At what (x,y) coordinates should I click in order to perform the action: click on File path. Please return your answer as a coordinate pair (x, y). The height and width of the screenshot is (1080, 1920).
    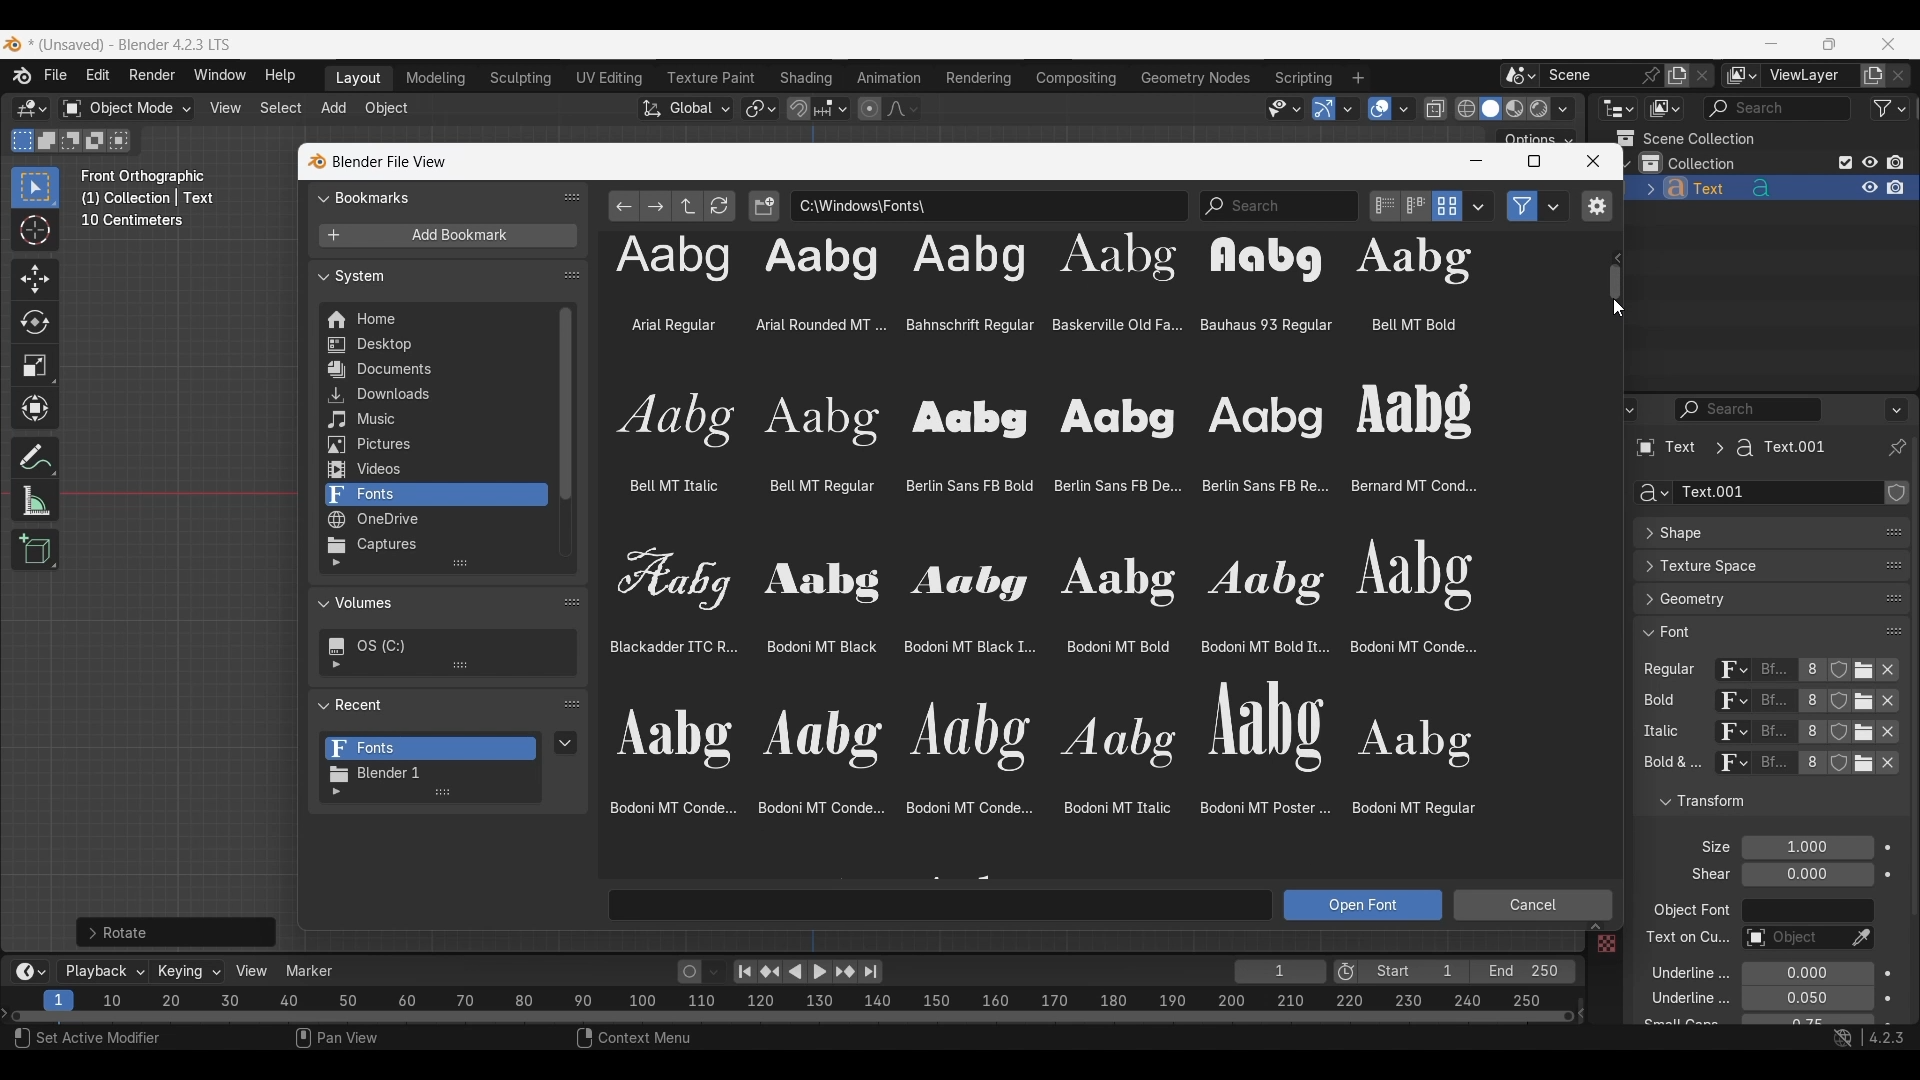
    Looking at the image, I should click on (989, 205).